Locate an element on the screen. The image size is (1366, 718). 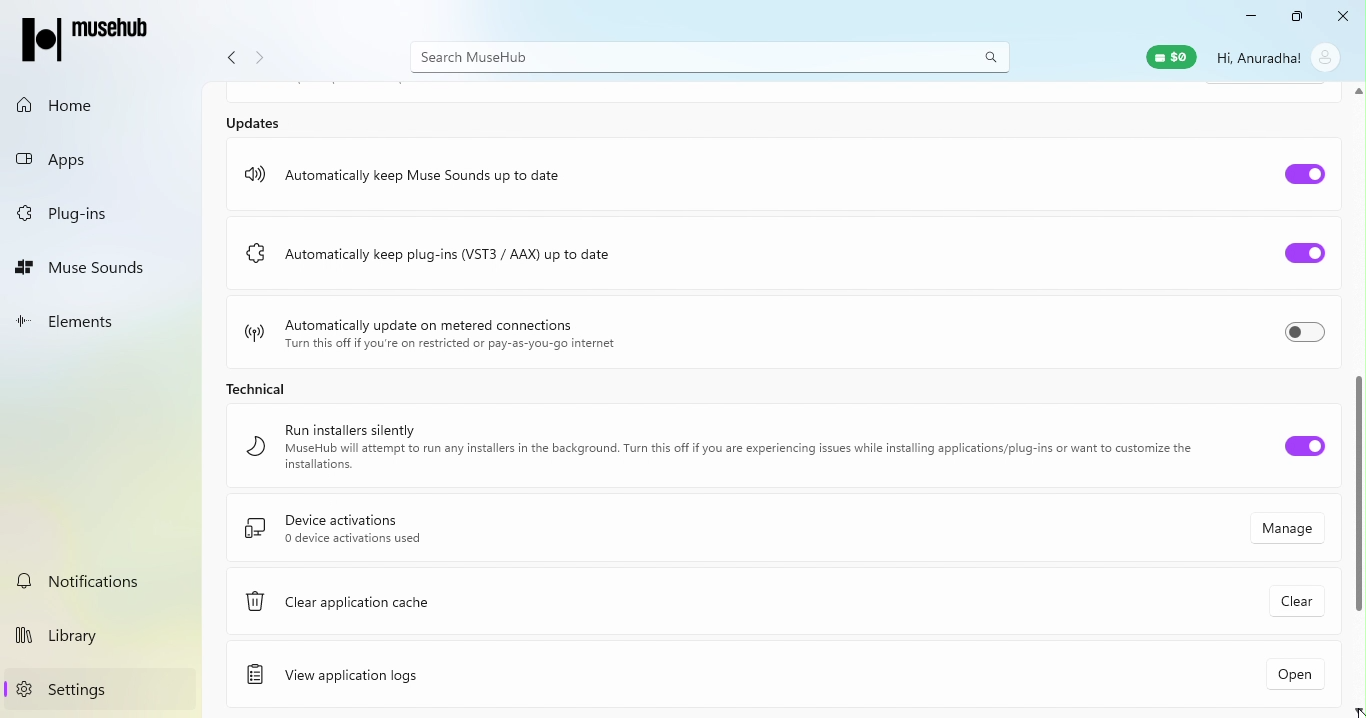
Muse Sounds is located at coordinates (92, 263).